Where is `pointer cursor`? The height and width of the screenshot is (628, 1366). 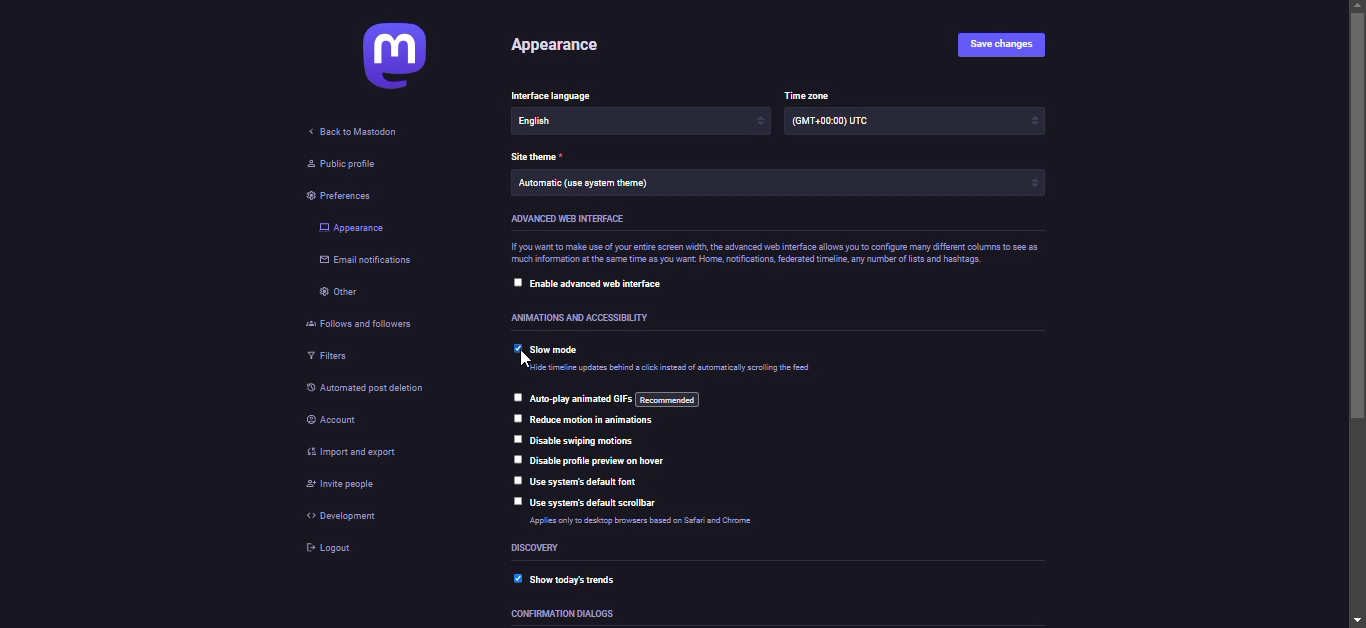
pointer cursor is located at coordinates (526, 359).